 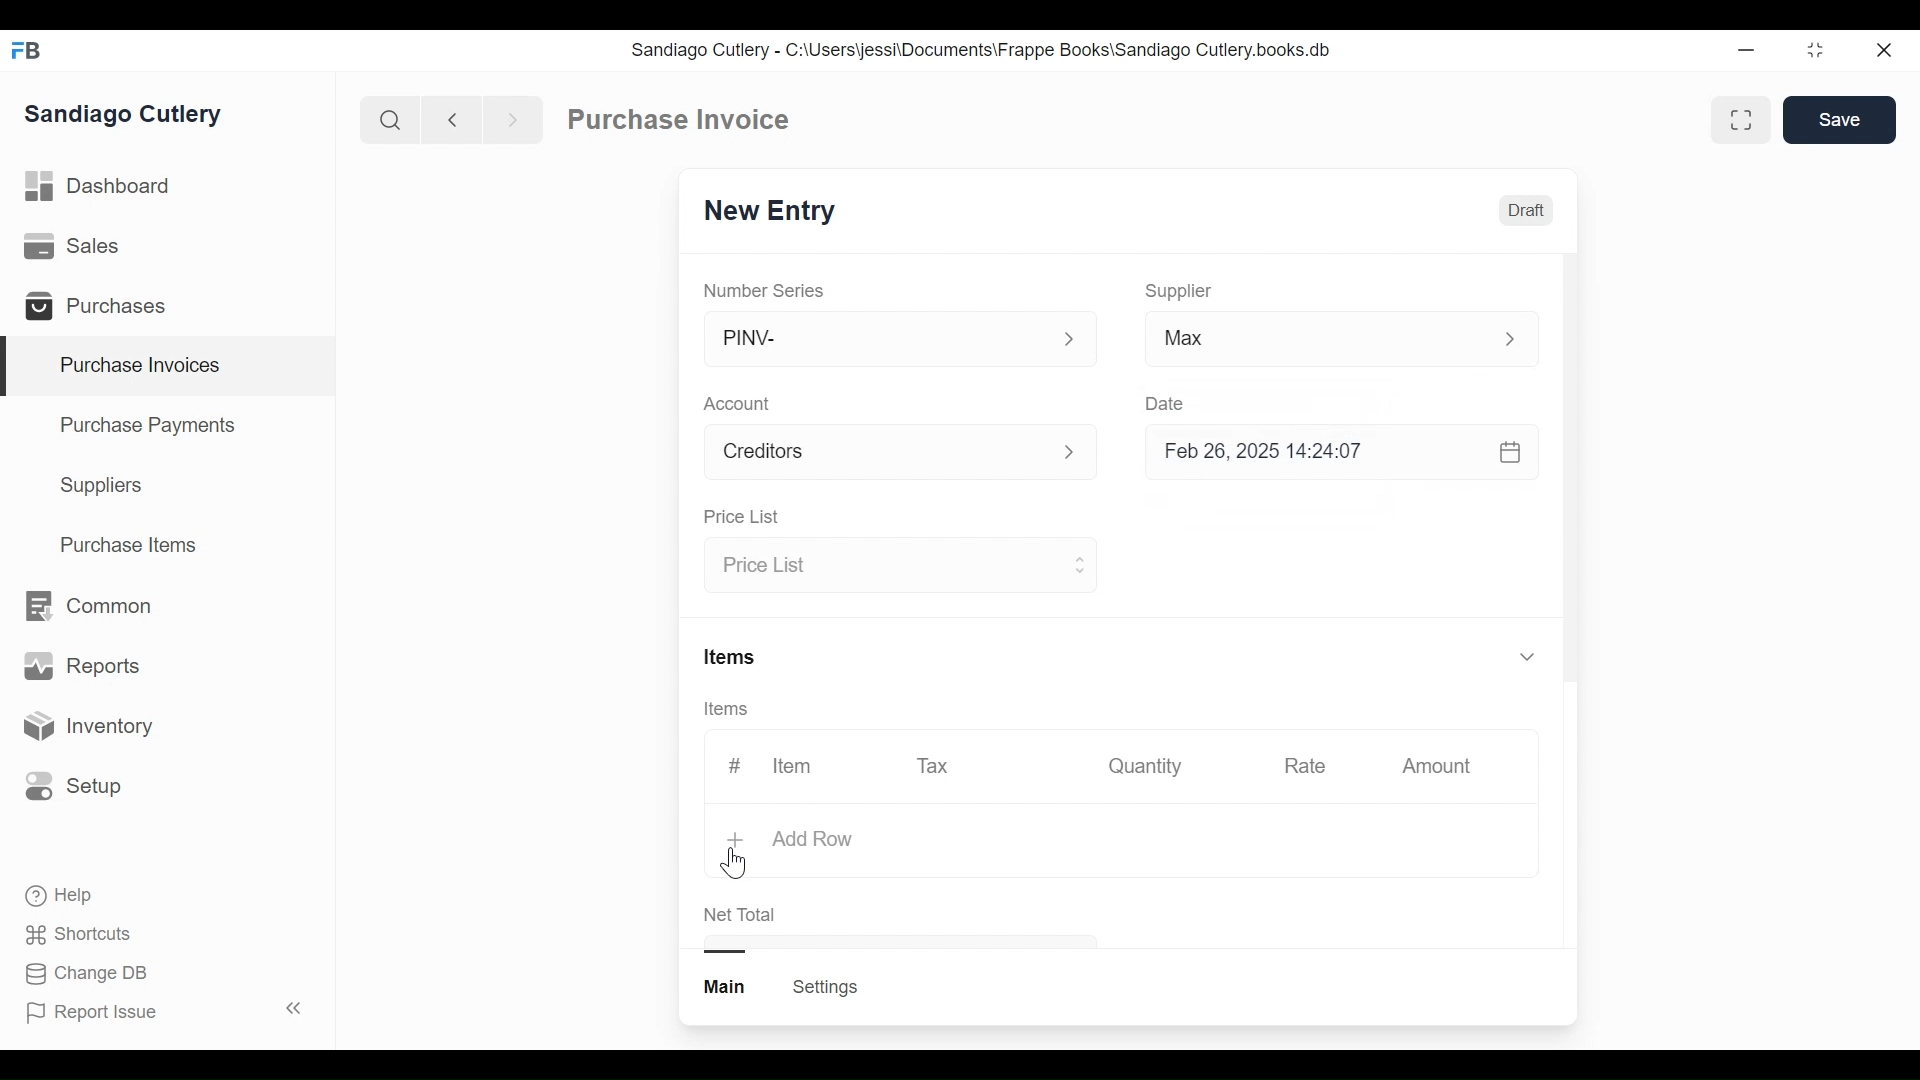 I want to click on Suppliers, so click(x=102, y=486).